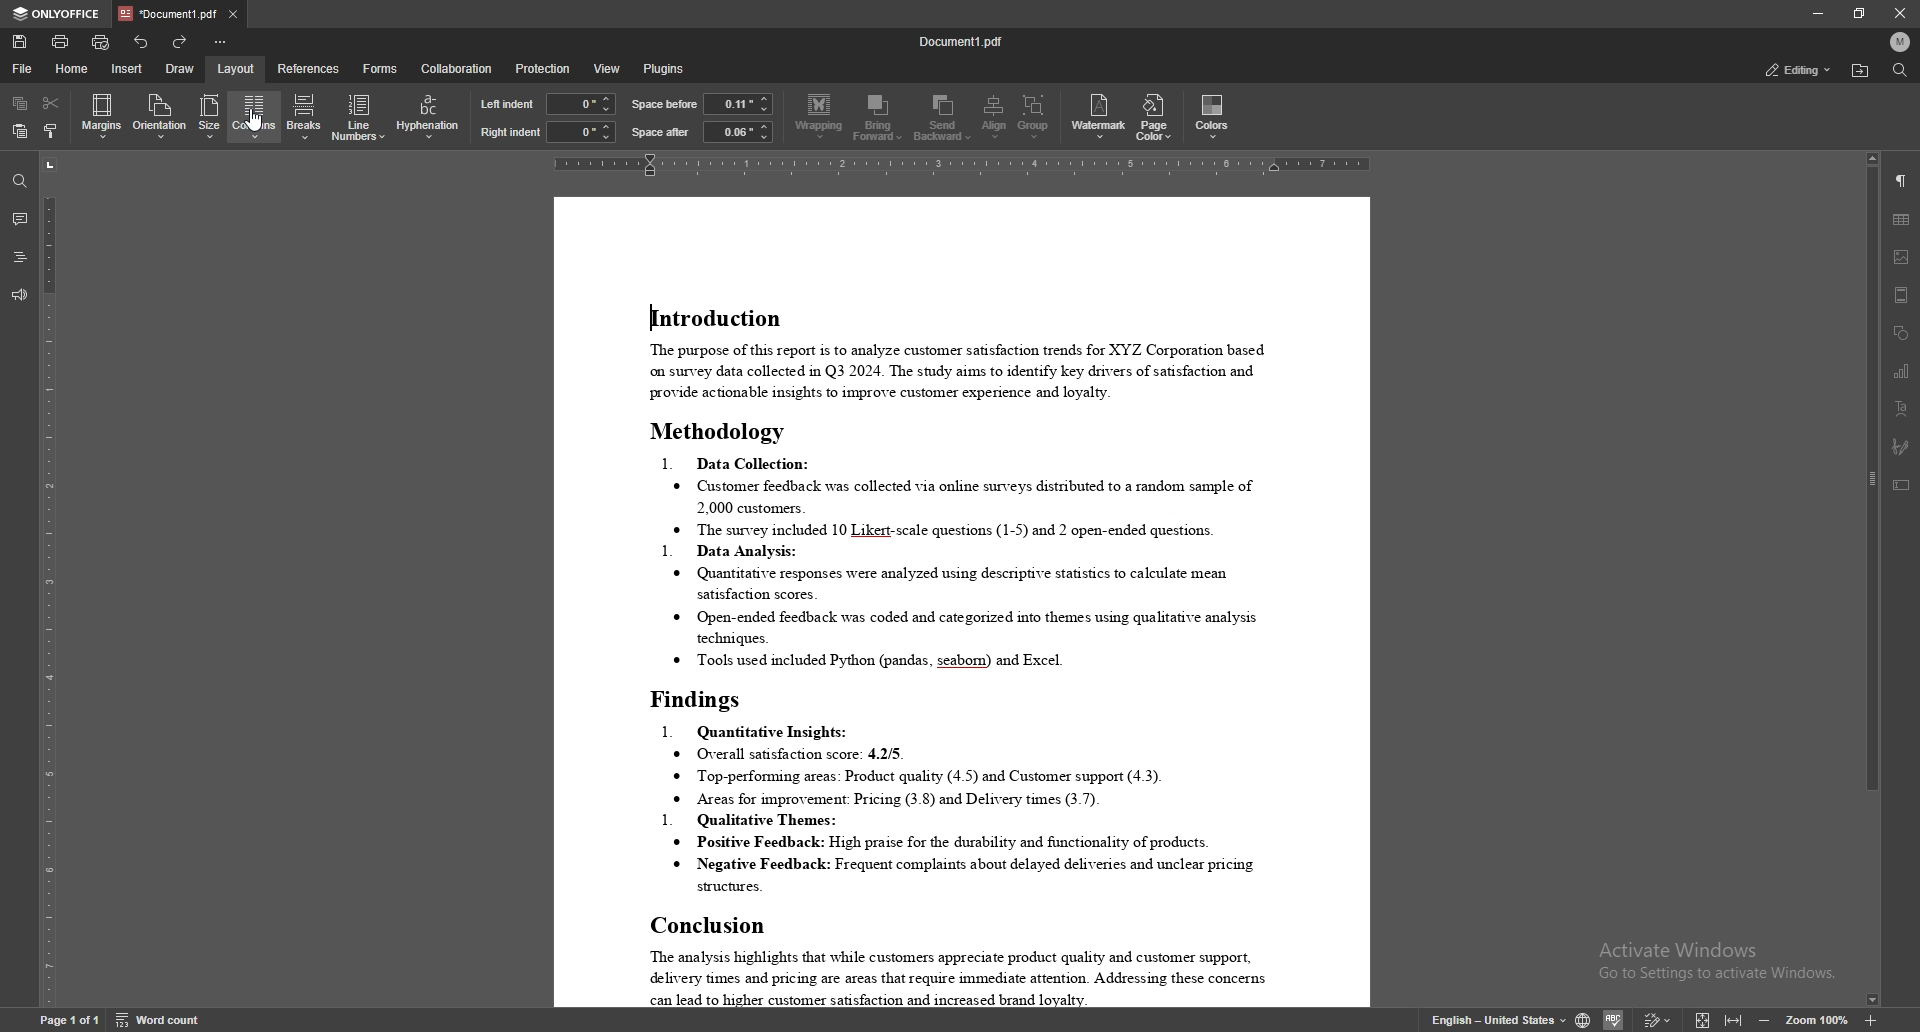  What do you see at coordinates (1736, 1019) in the screenshot?
I see `fit to width` at bounding box center [1736, 1019].